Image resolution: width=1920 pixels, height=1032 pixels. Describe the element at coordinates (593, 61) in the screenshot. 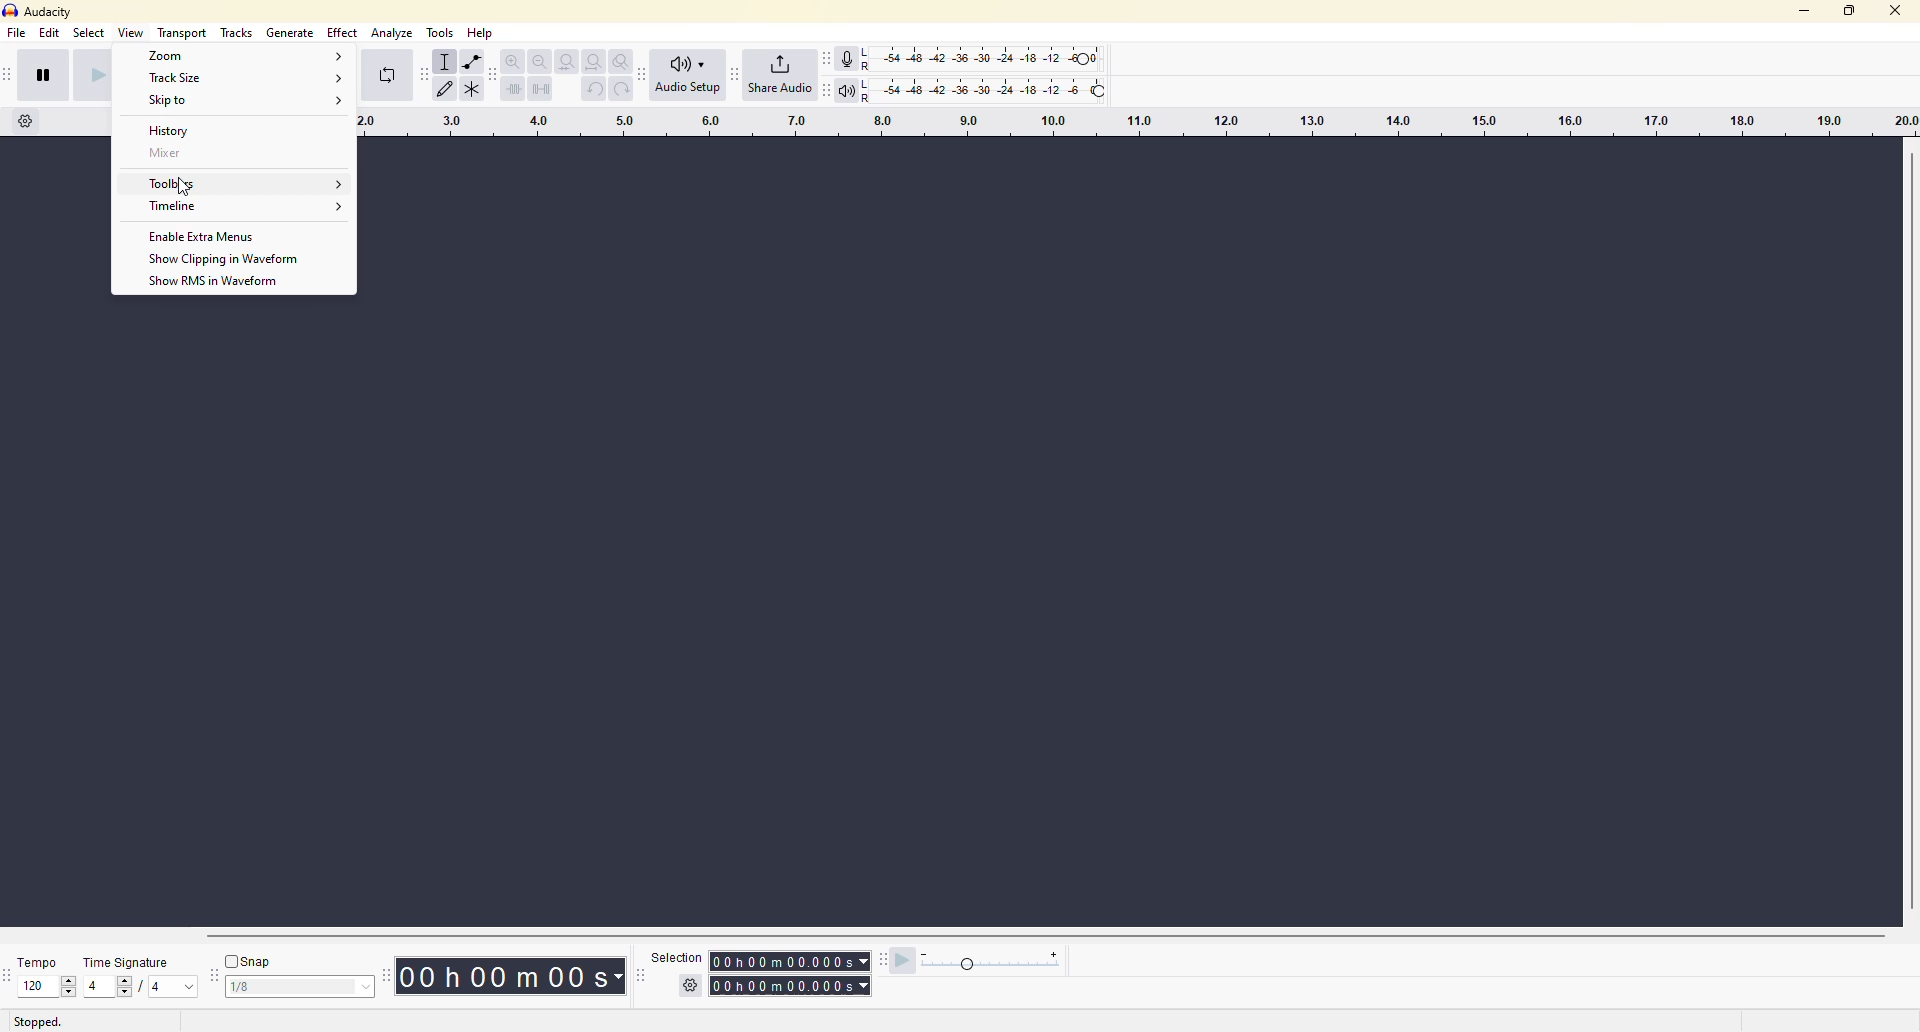

I see `fit project to width` at that location.